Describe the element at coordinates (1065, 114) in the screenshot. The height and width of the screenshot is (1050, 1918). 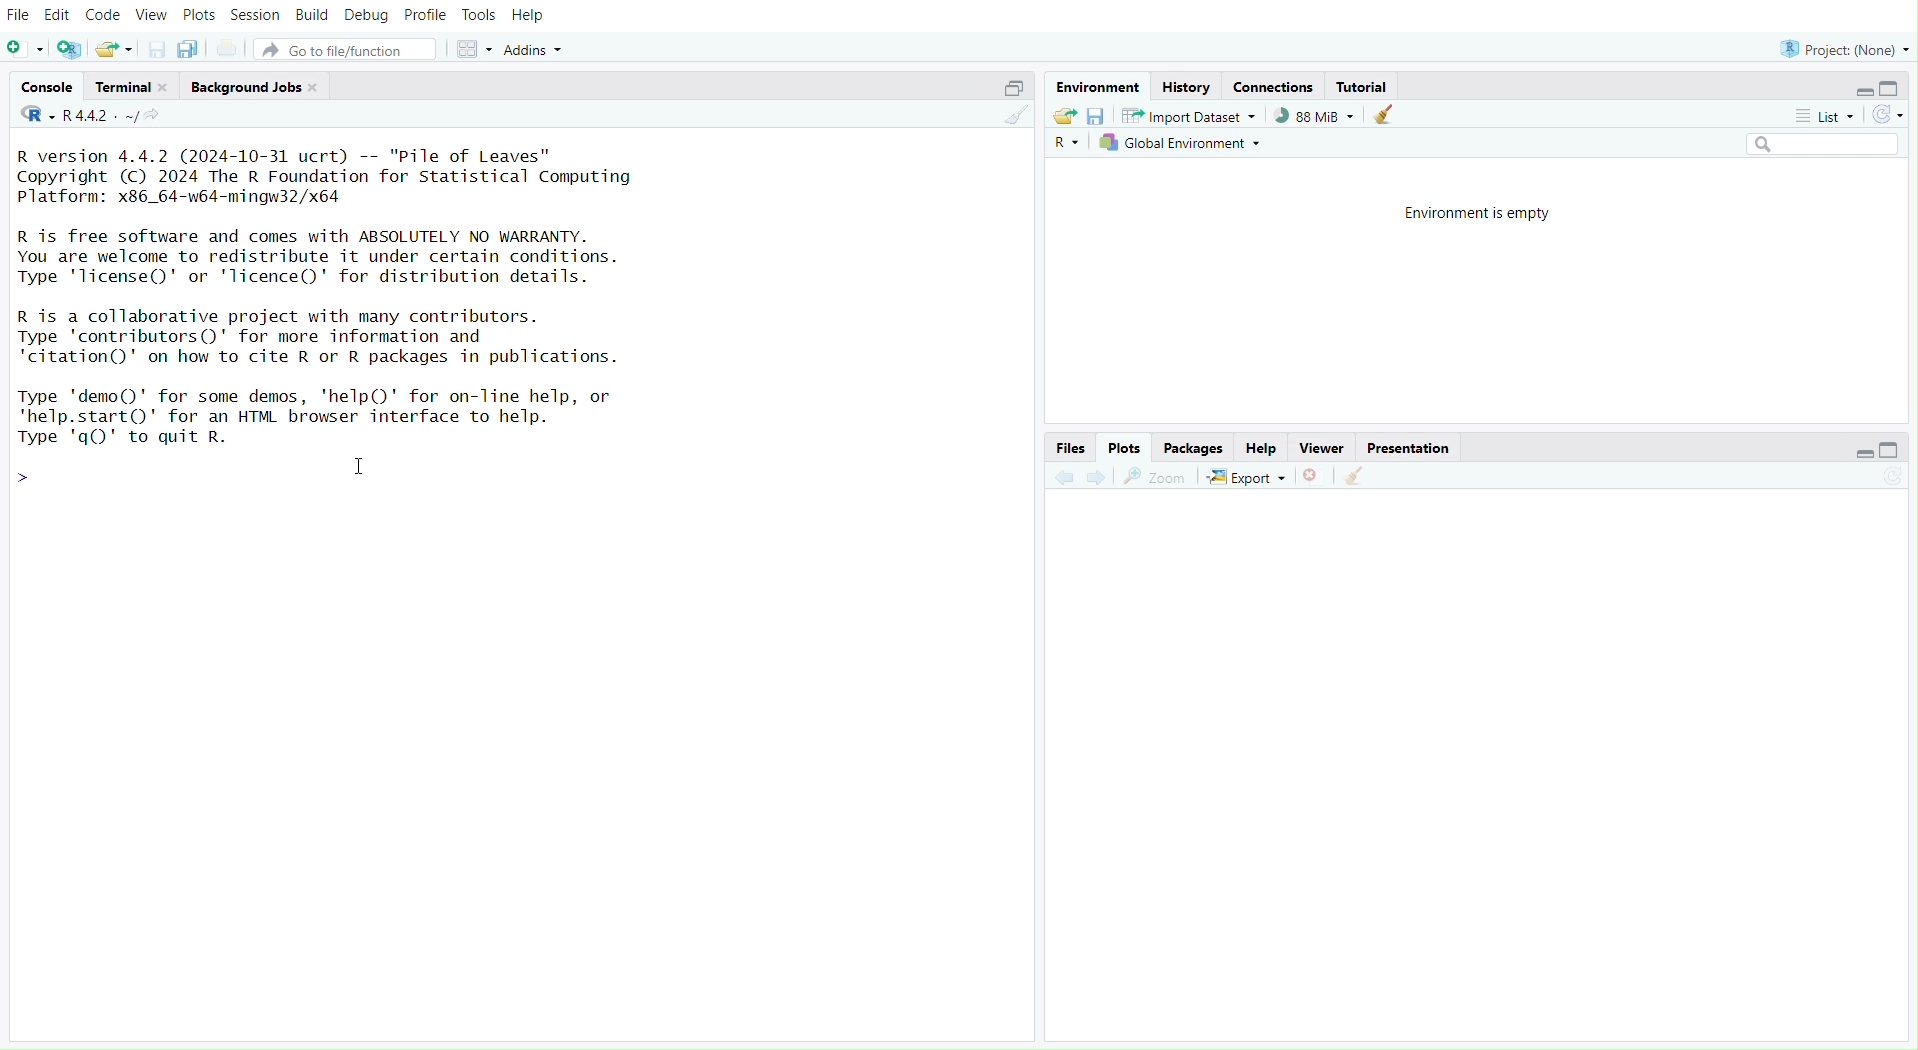
I see `Load workspace` at that location.